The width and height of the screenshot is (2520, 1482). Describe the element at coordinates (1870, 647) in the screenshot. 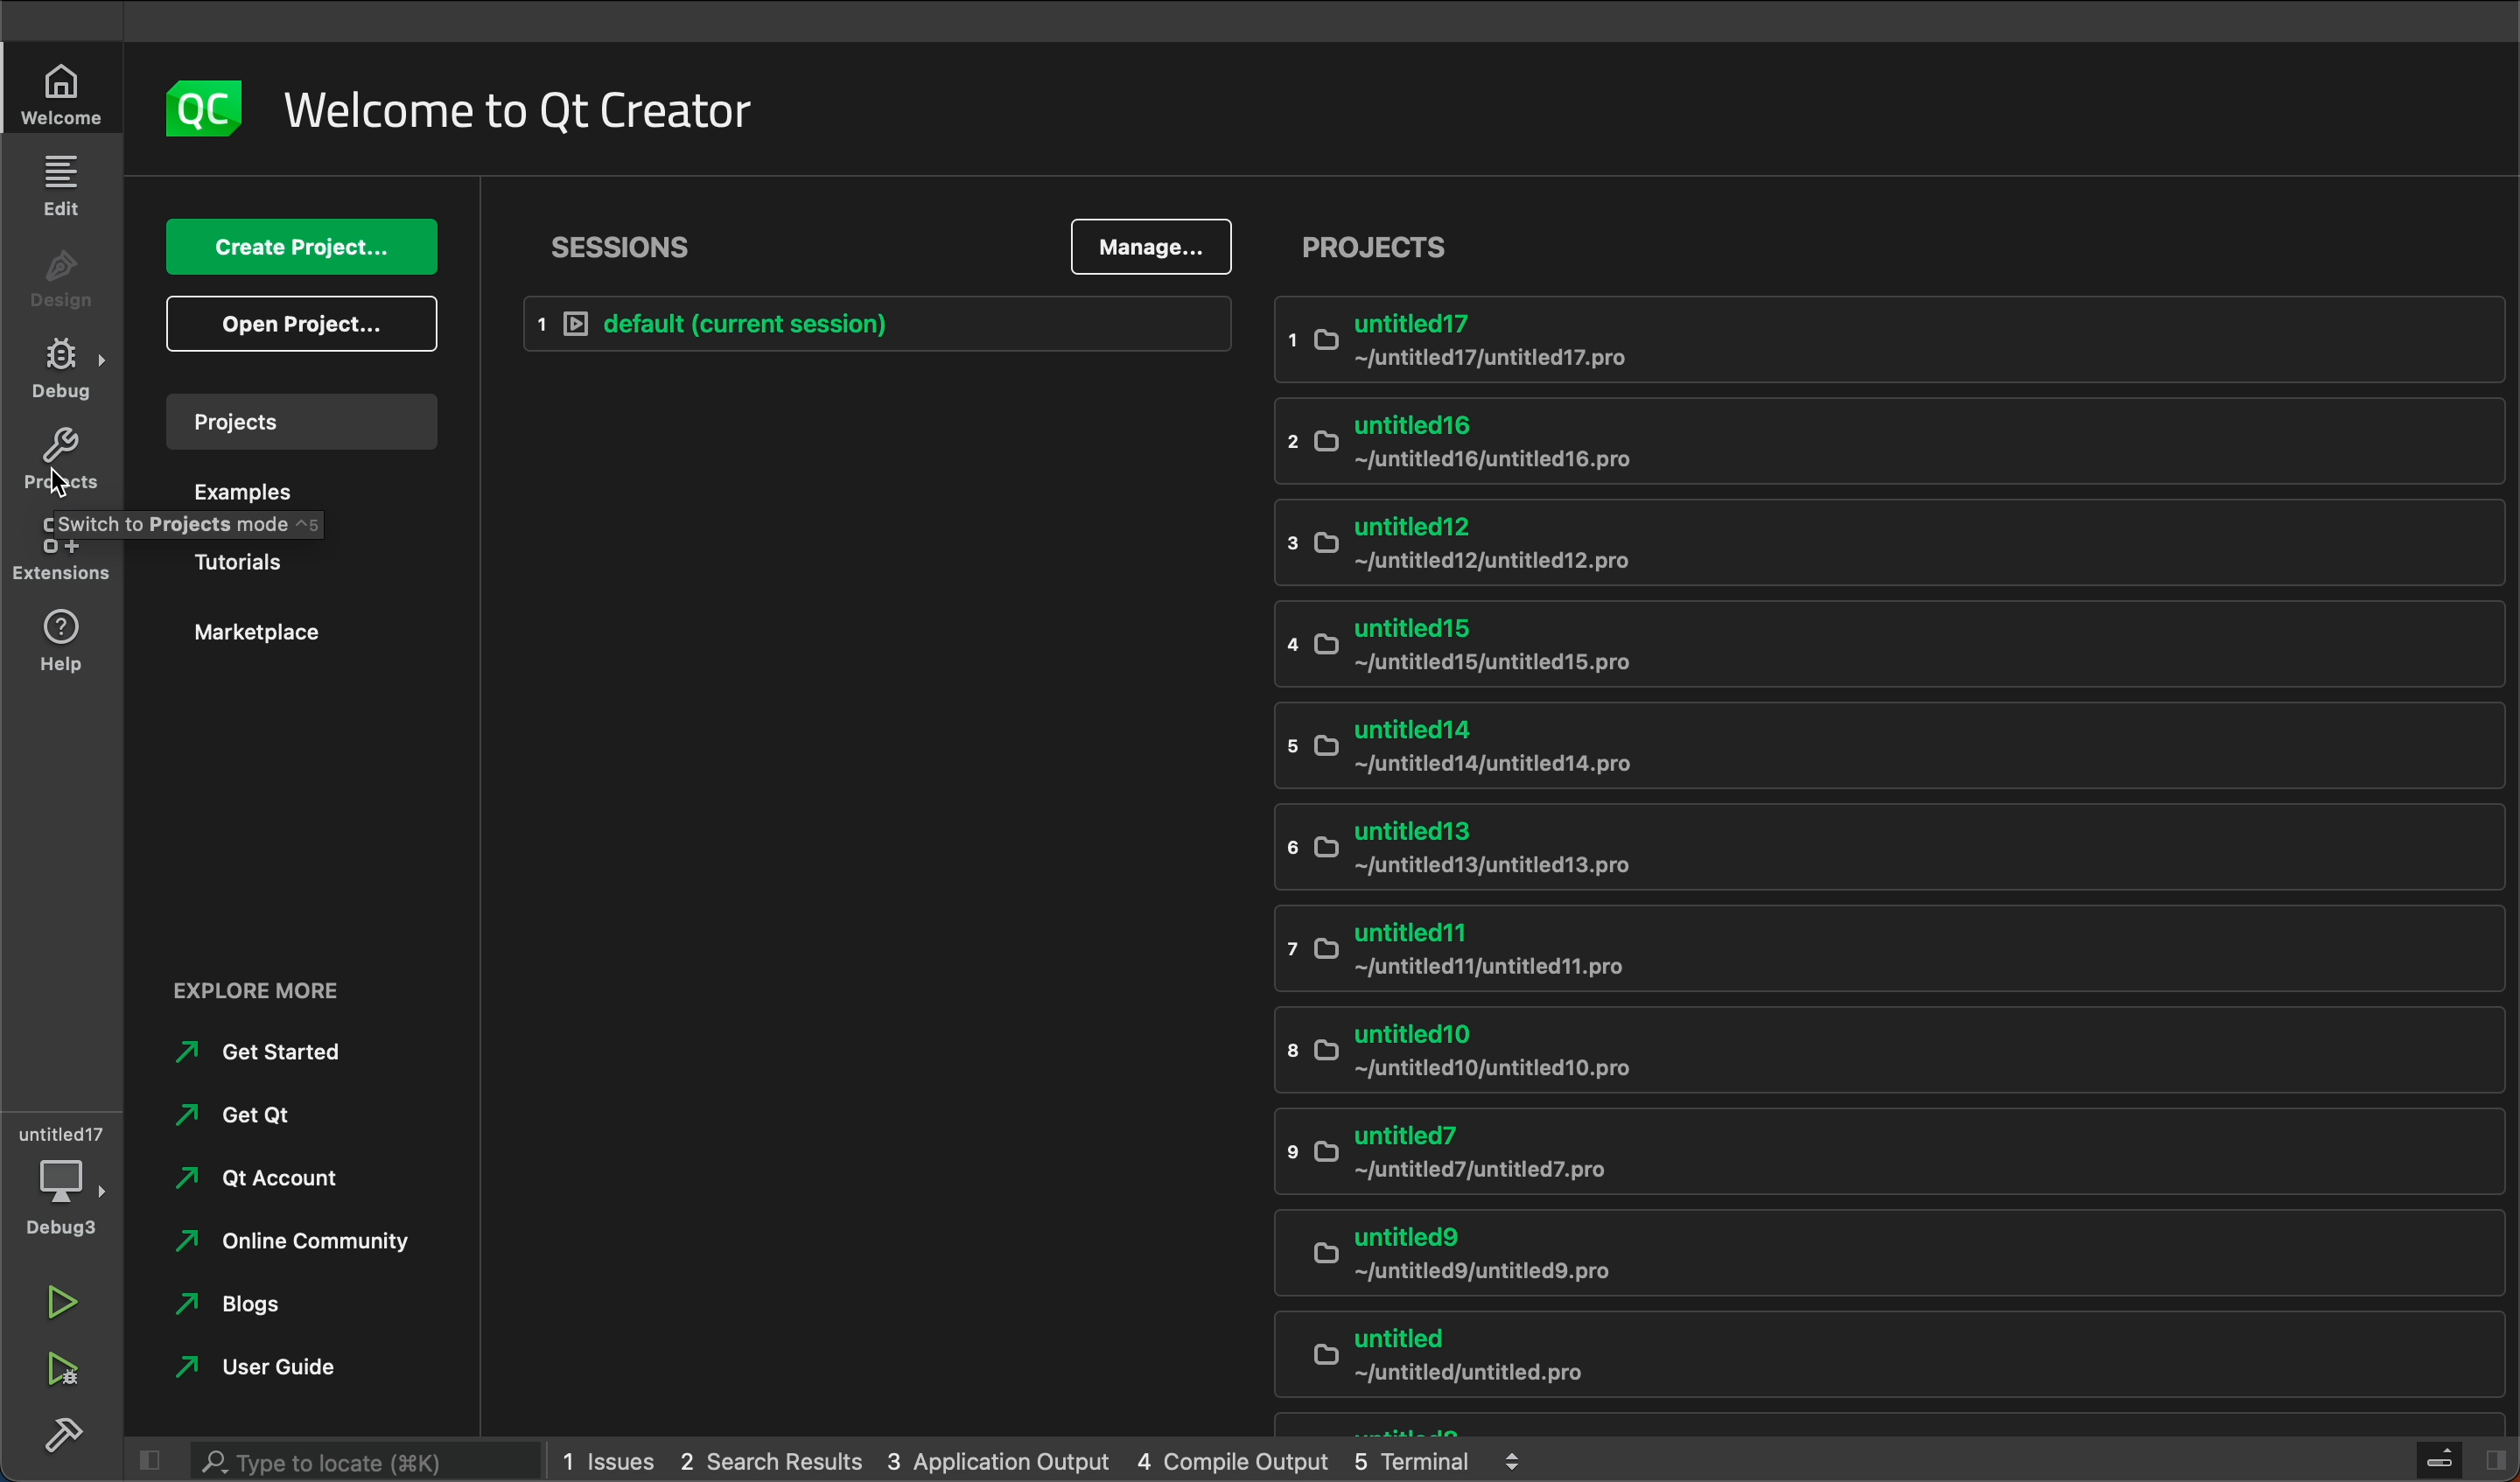

I see `untitled15` at that location.